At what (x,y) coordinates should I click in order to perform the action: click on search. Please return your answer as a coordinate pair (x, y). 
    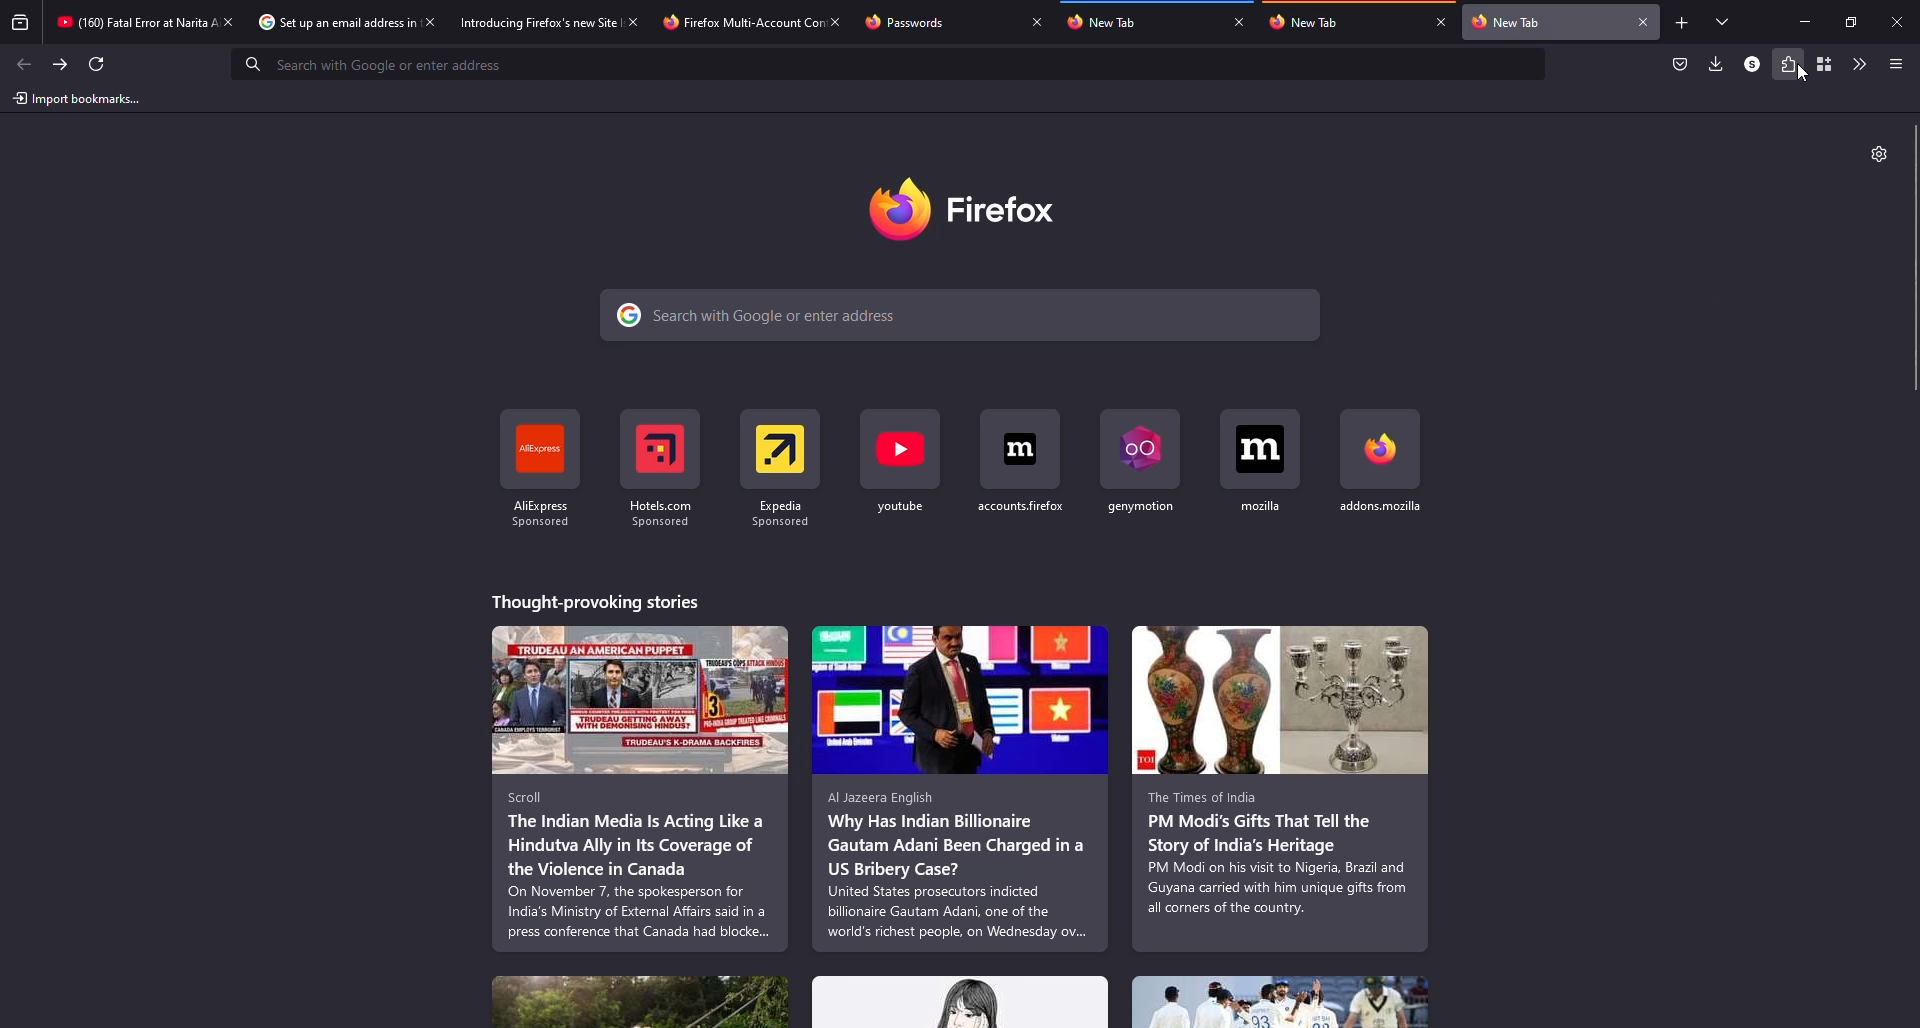
    Looking at the image, I should click on (380, 64).